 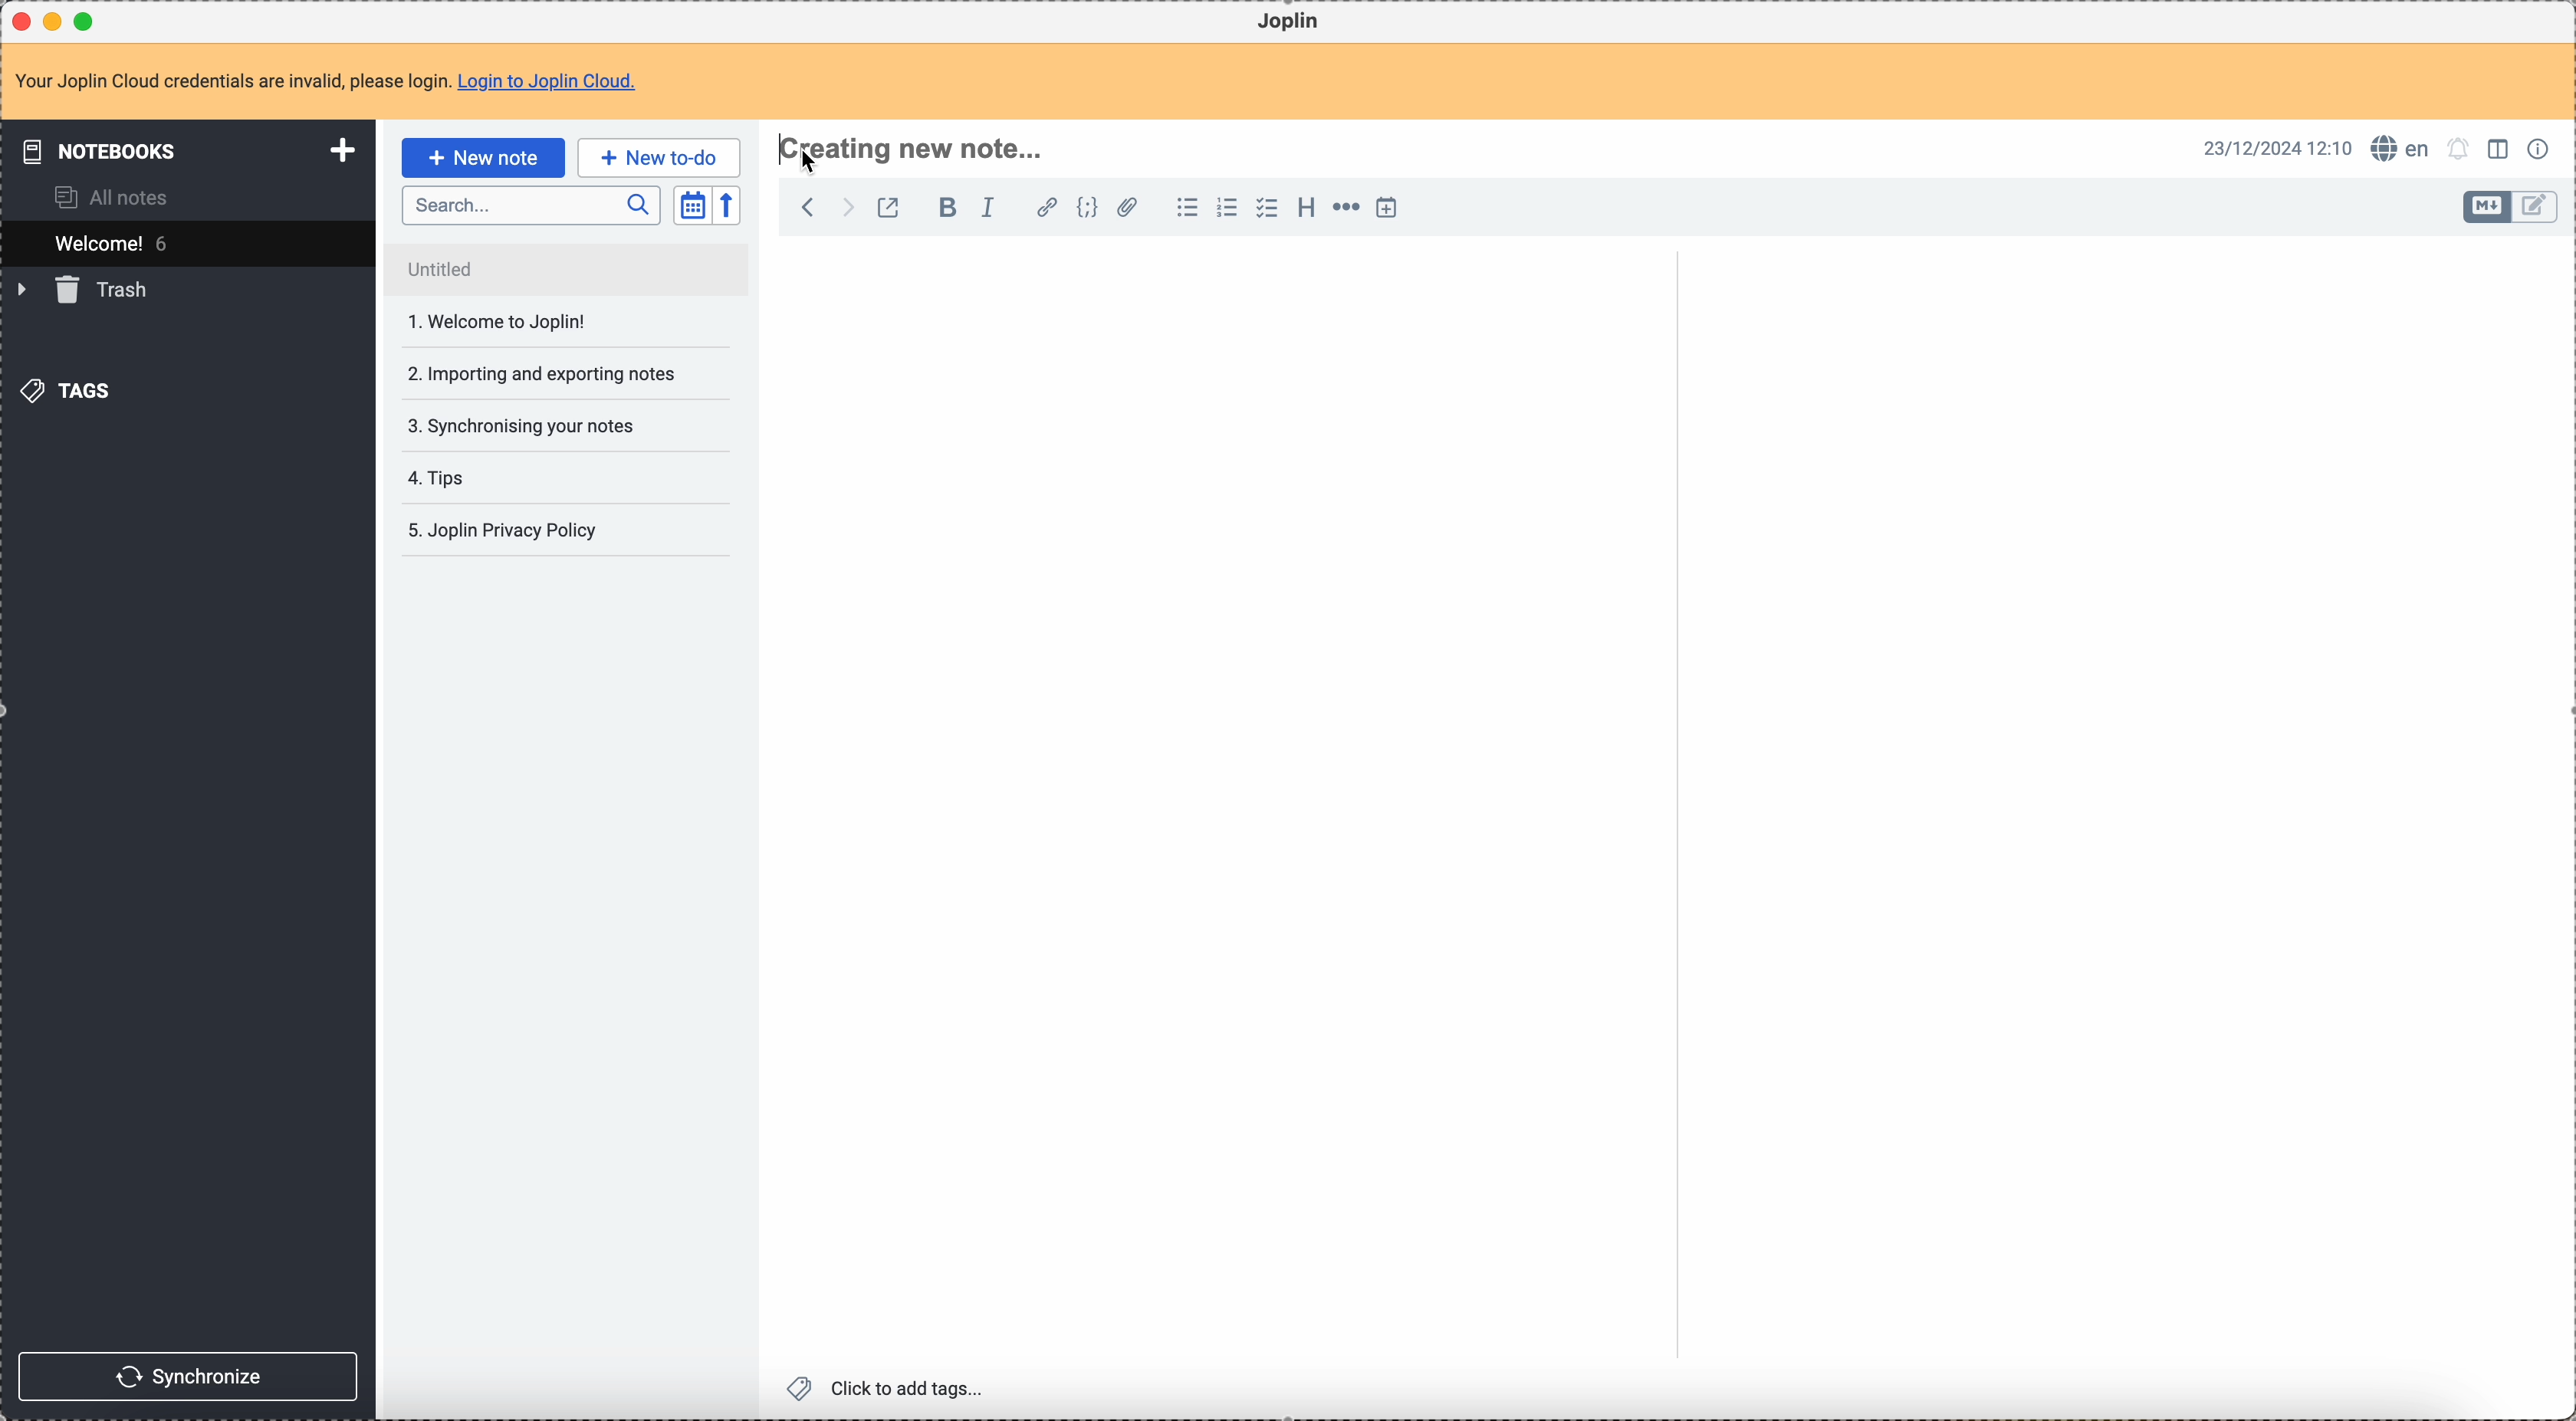 I want to click on toggle edit layout, so click(x=2499, y=147).